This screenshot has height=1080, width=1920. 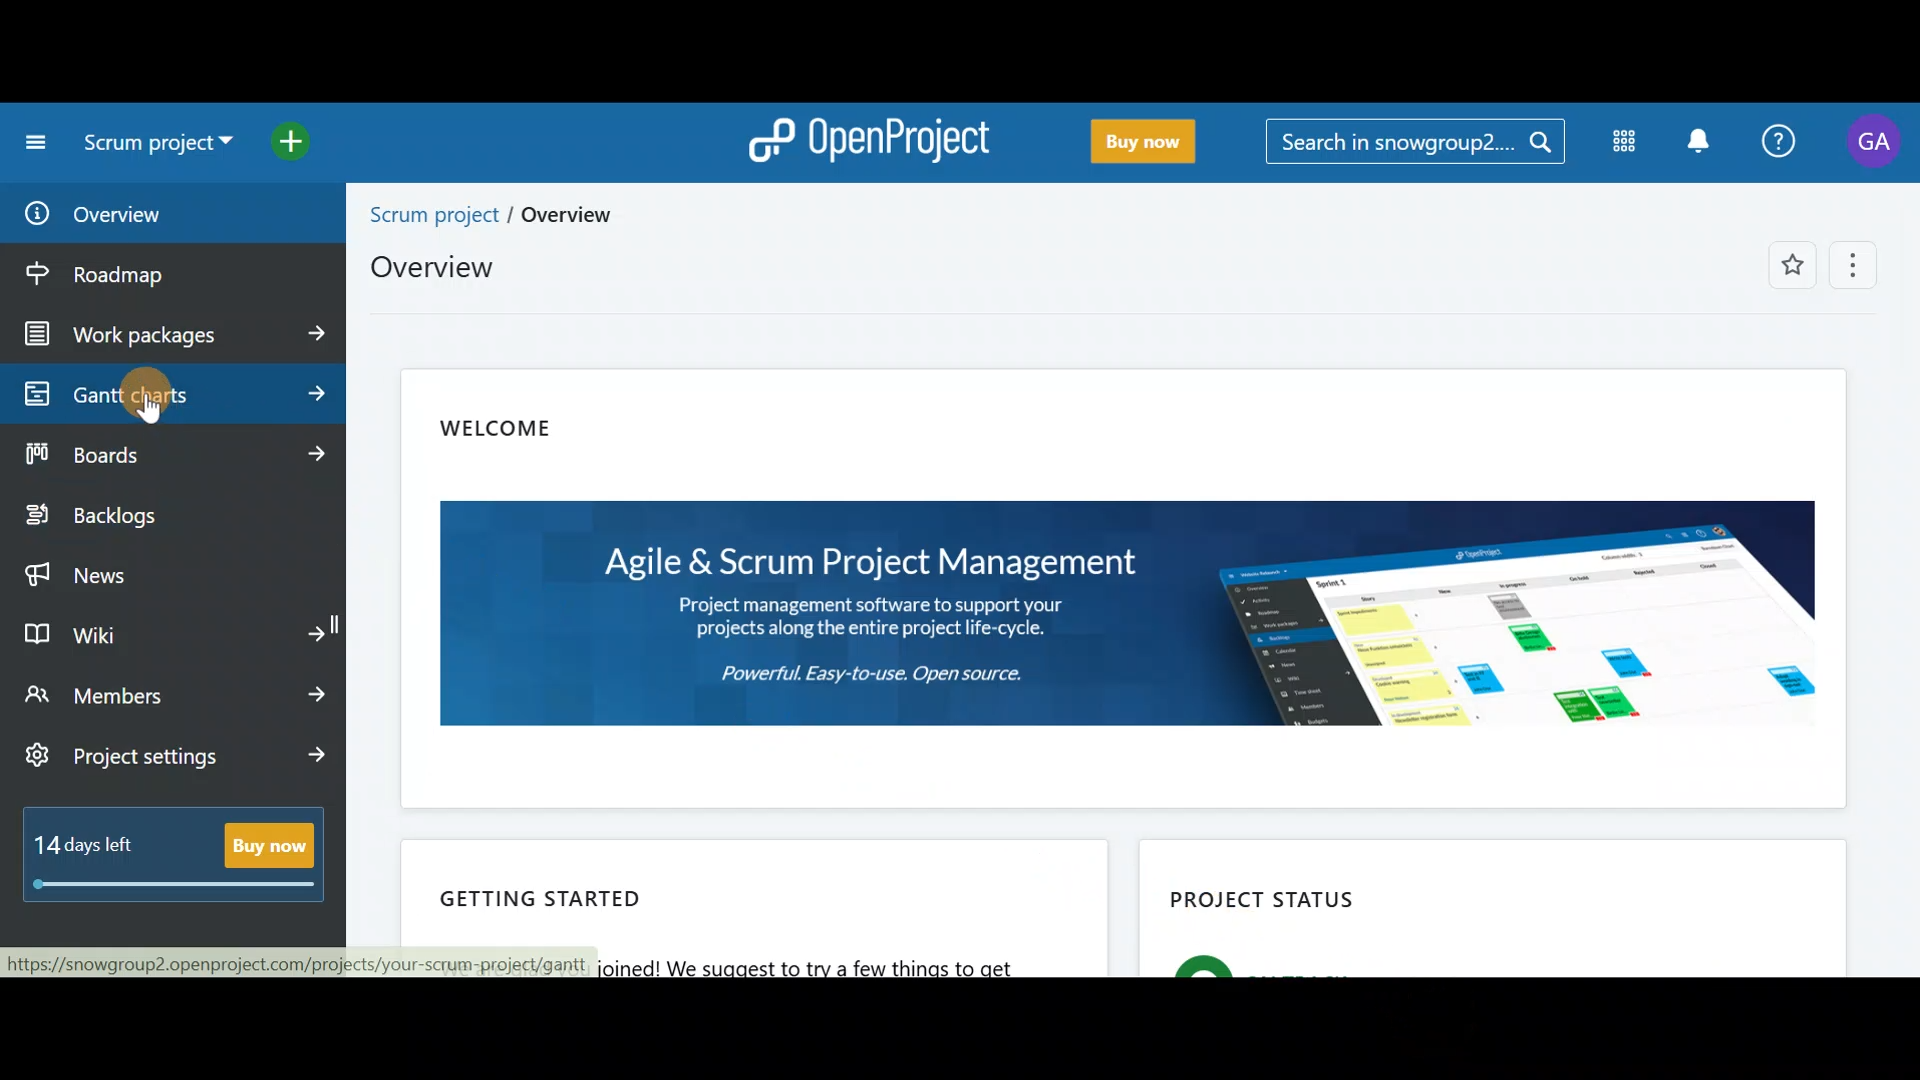 What do you see at coordinates (170, 459) in the screenshot?
I see `Boards` at bounding box center [170, 459].